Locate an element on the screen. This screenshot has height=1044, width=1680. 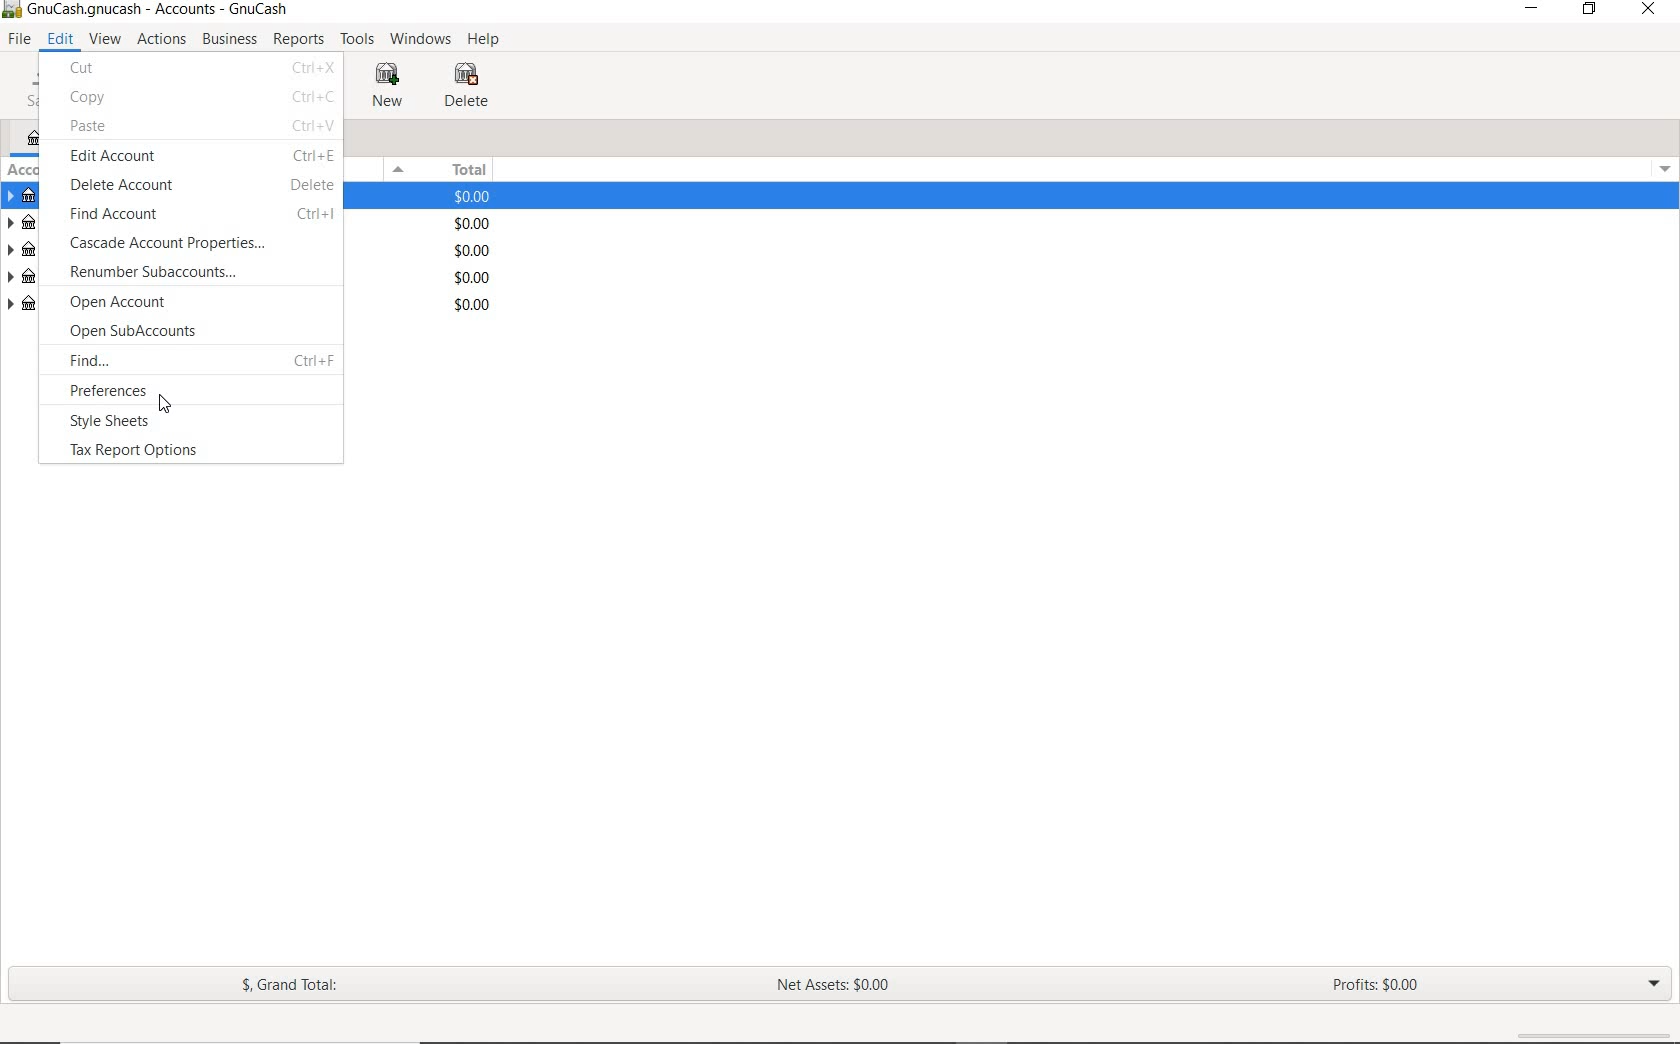
LIABILITIES is located at coordinates (428, 224).